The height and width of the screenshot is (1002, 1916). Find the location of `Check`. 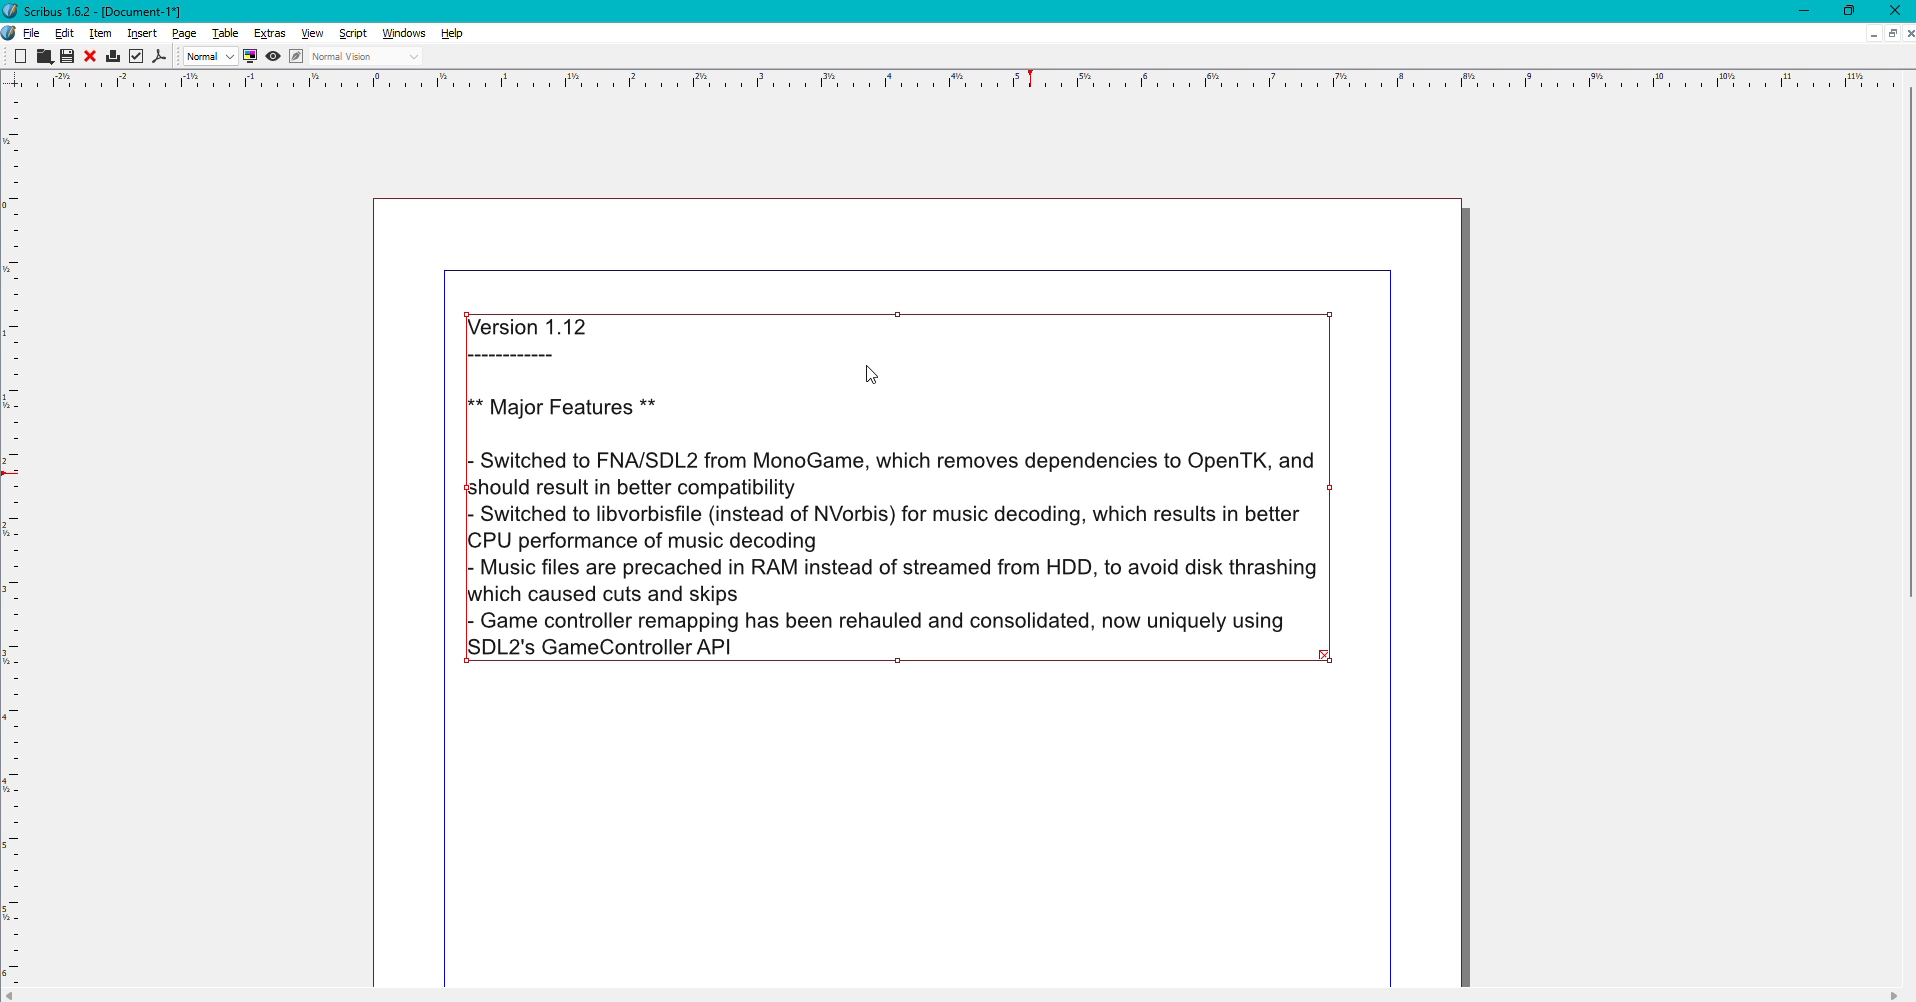

Check is located at coordinates (135, 56).